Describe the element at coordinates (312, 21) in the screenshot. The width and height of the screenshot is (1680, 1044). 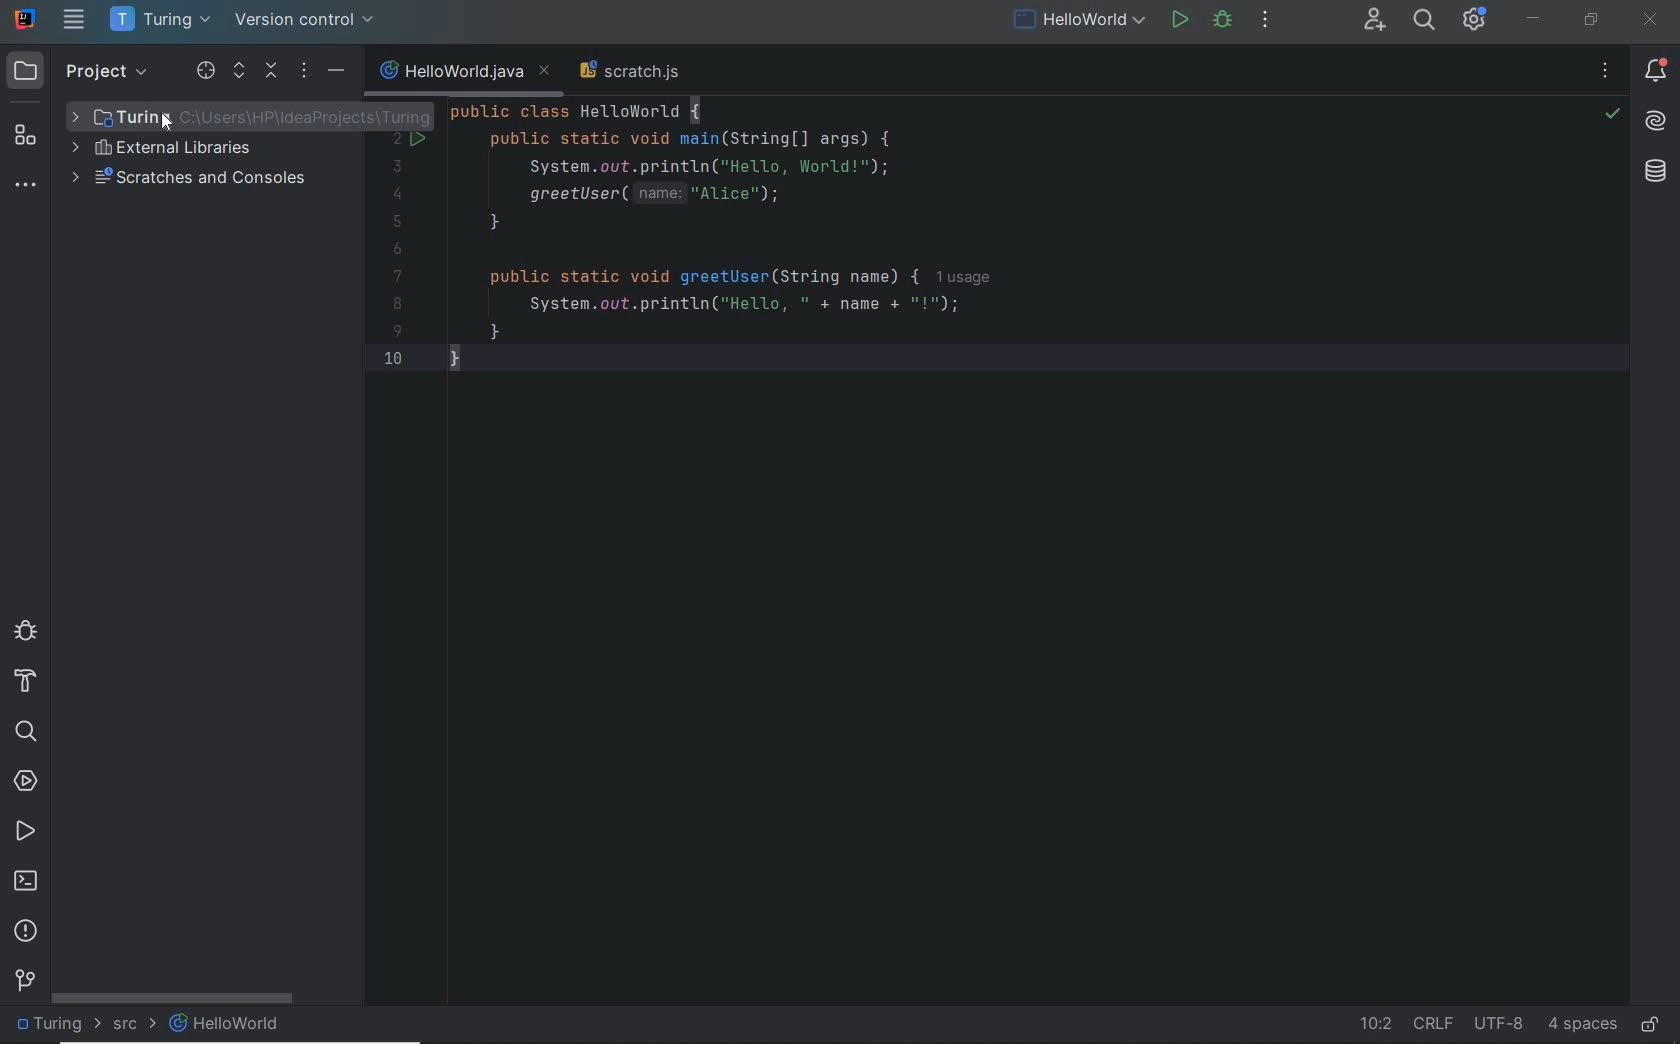
I see `version control` at that location.